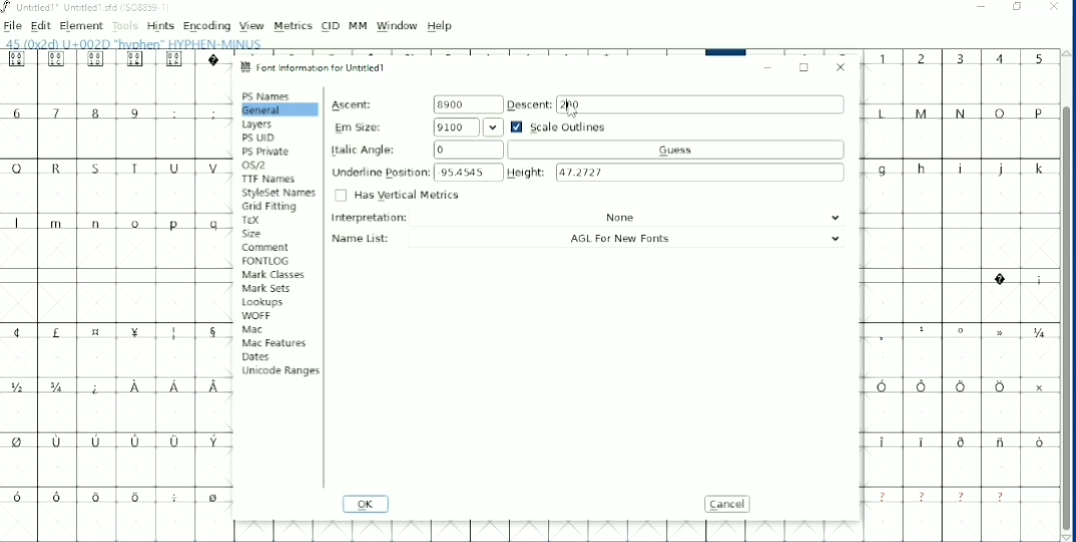  I want to click on Grid Fitting, so click(271, 207).